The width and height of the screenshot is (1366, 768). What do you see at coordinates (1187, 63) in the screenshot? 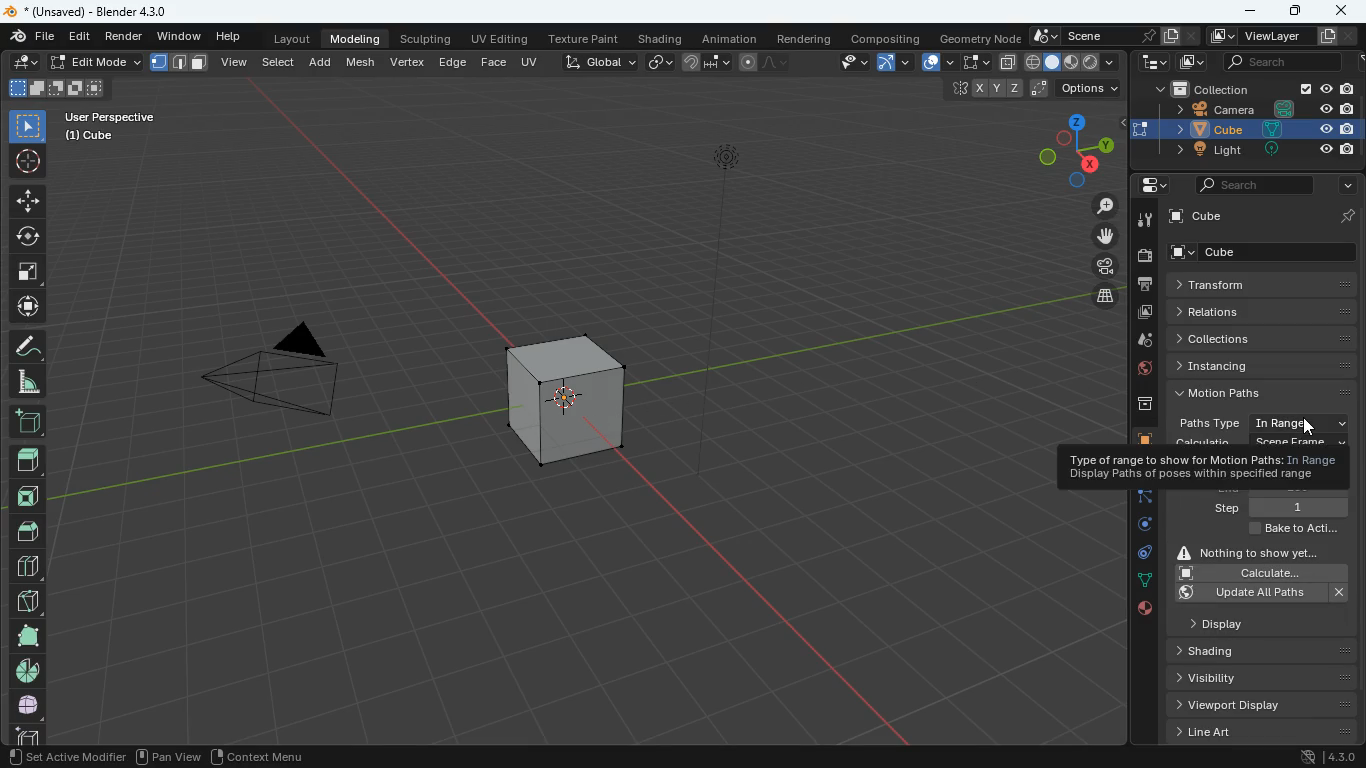
I see `image` at bounding box center [1187, 63].